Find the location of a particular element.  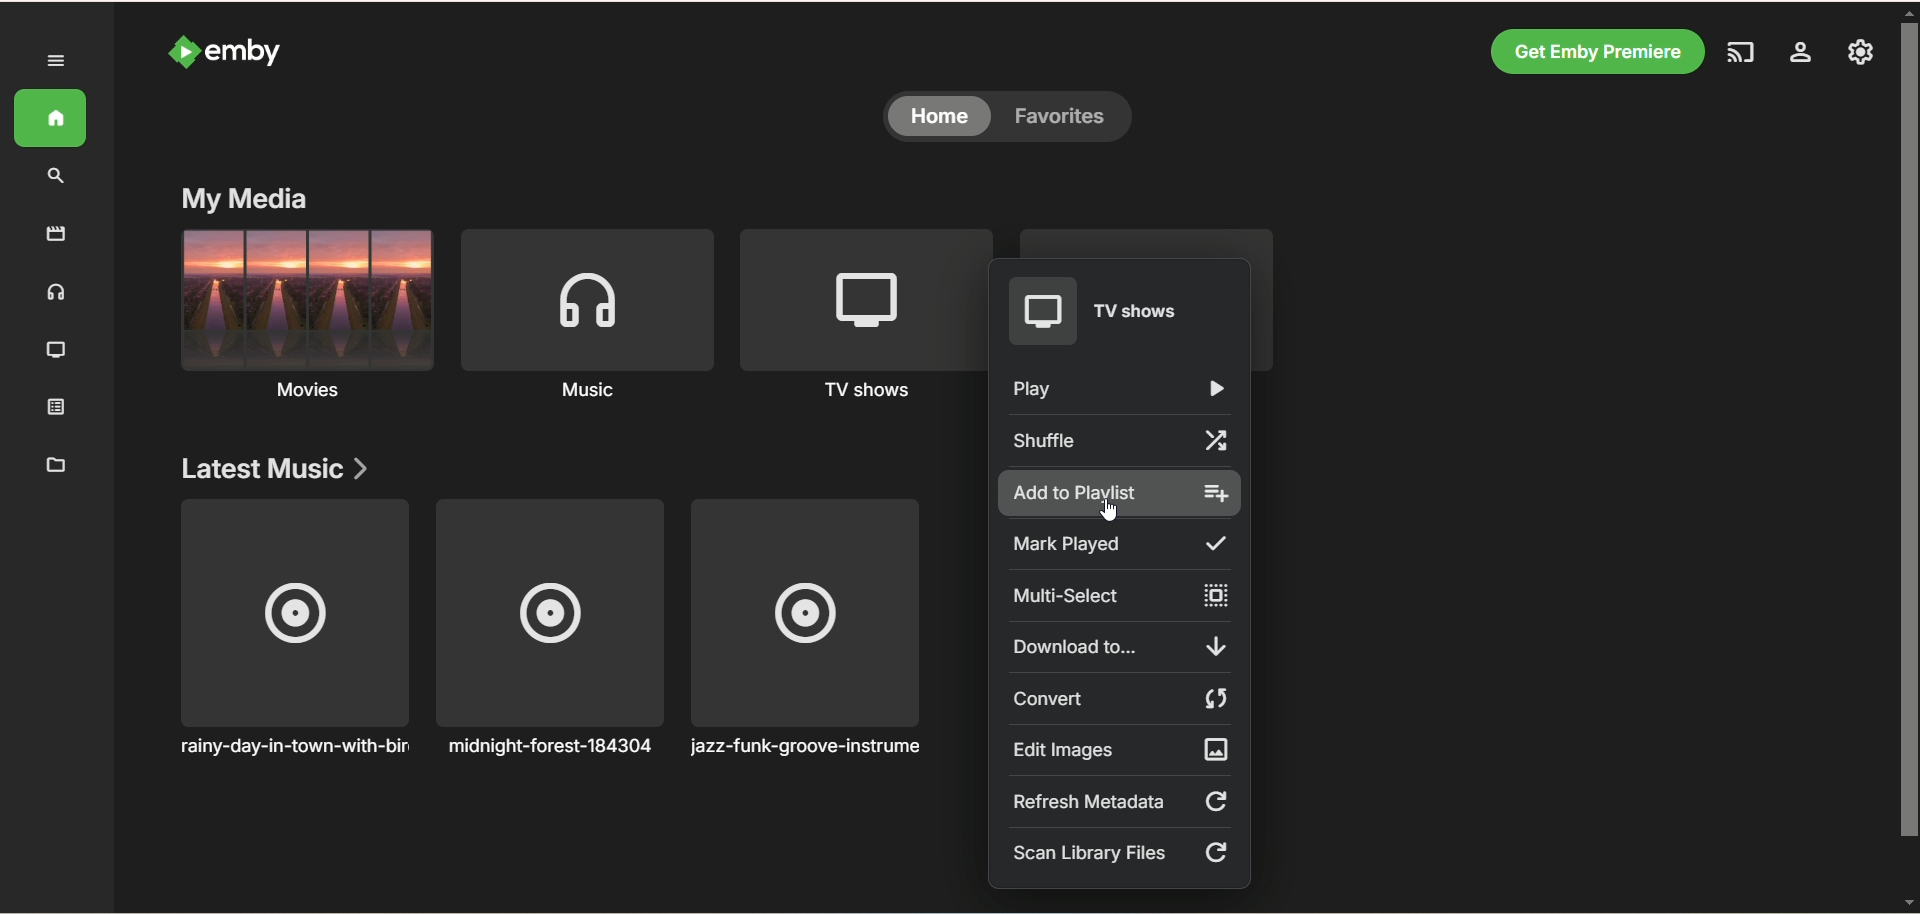

movies is located at coordinates (305, 319).